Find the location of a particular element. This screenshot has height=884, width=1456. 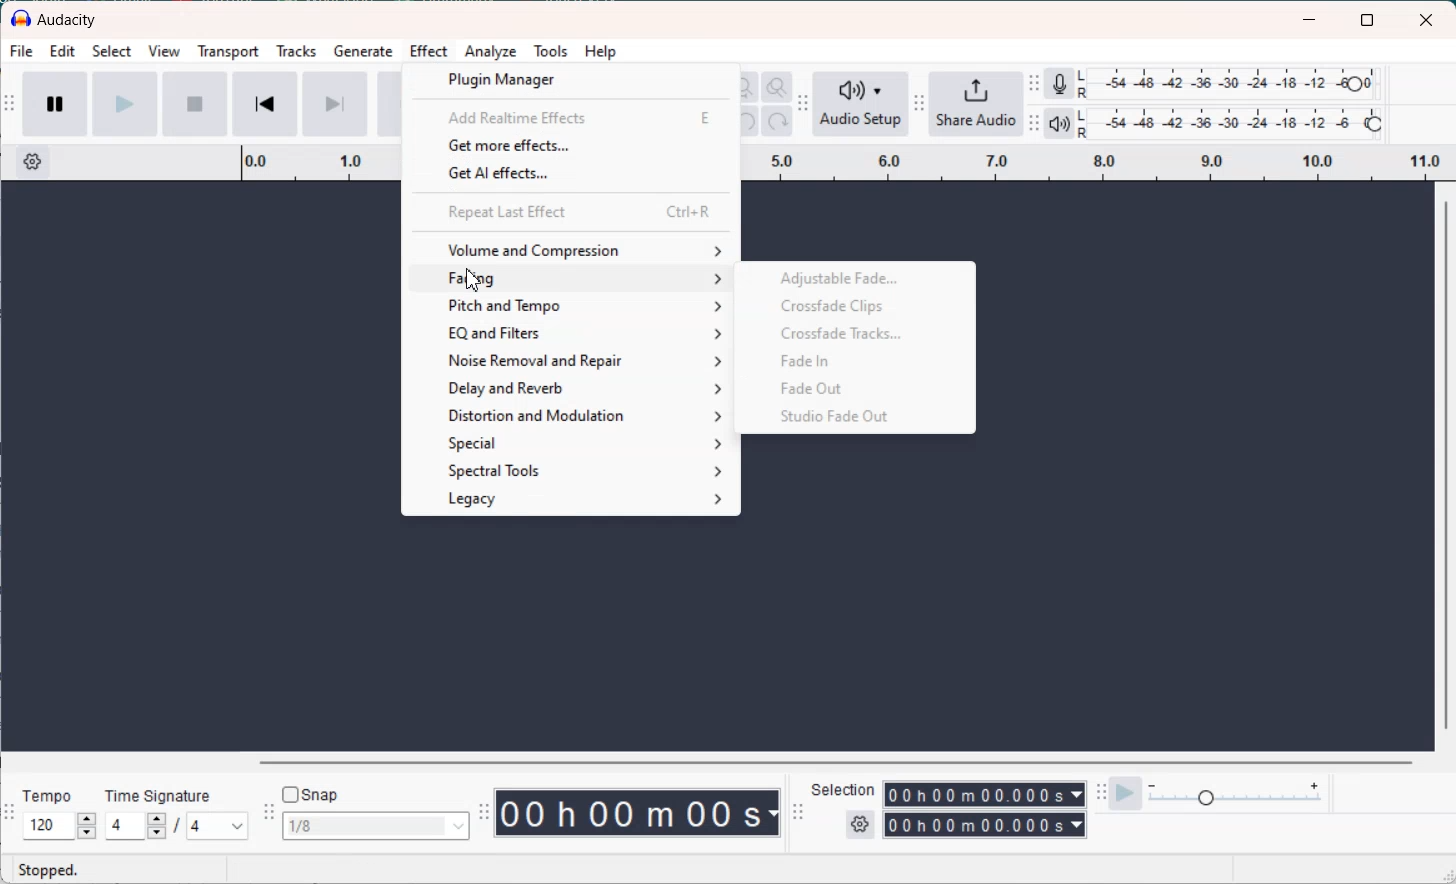

Zoom toggle is located at coordinates (778, 87).